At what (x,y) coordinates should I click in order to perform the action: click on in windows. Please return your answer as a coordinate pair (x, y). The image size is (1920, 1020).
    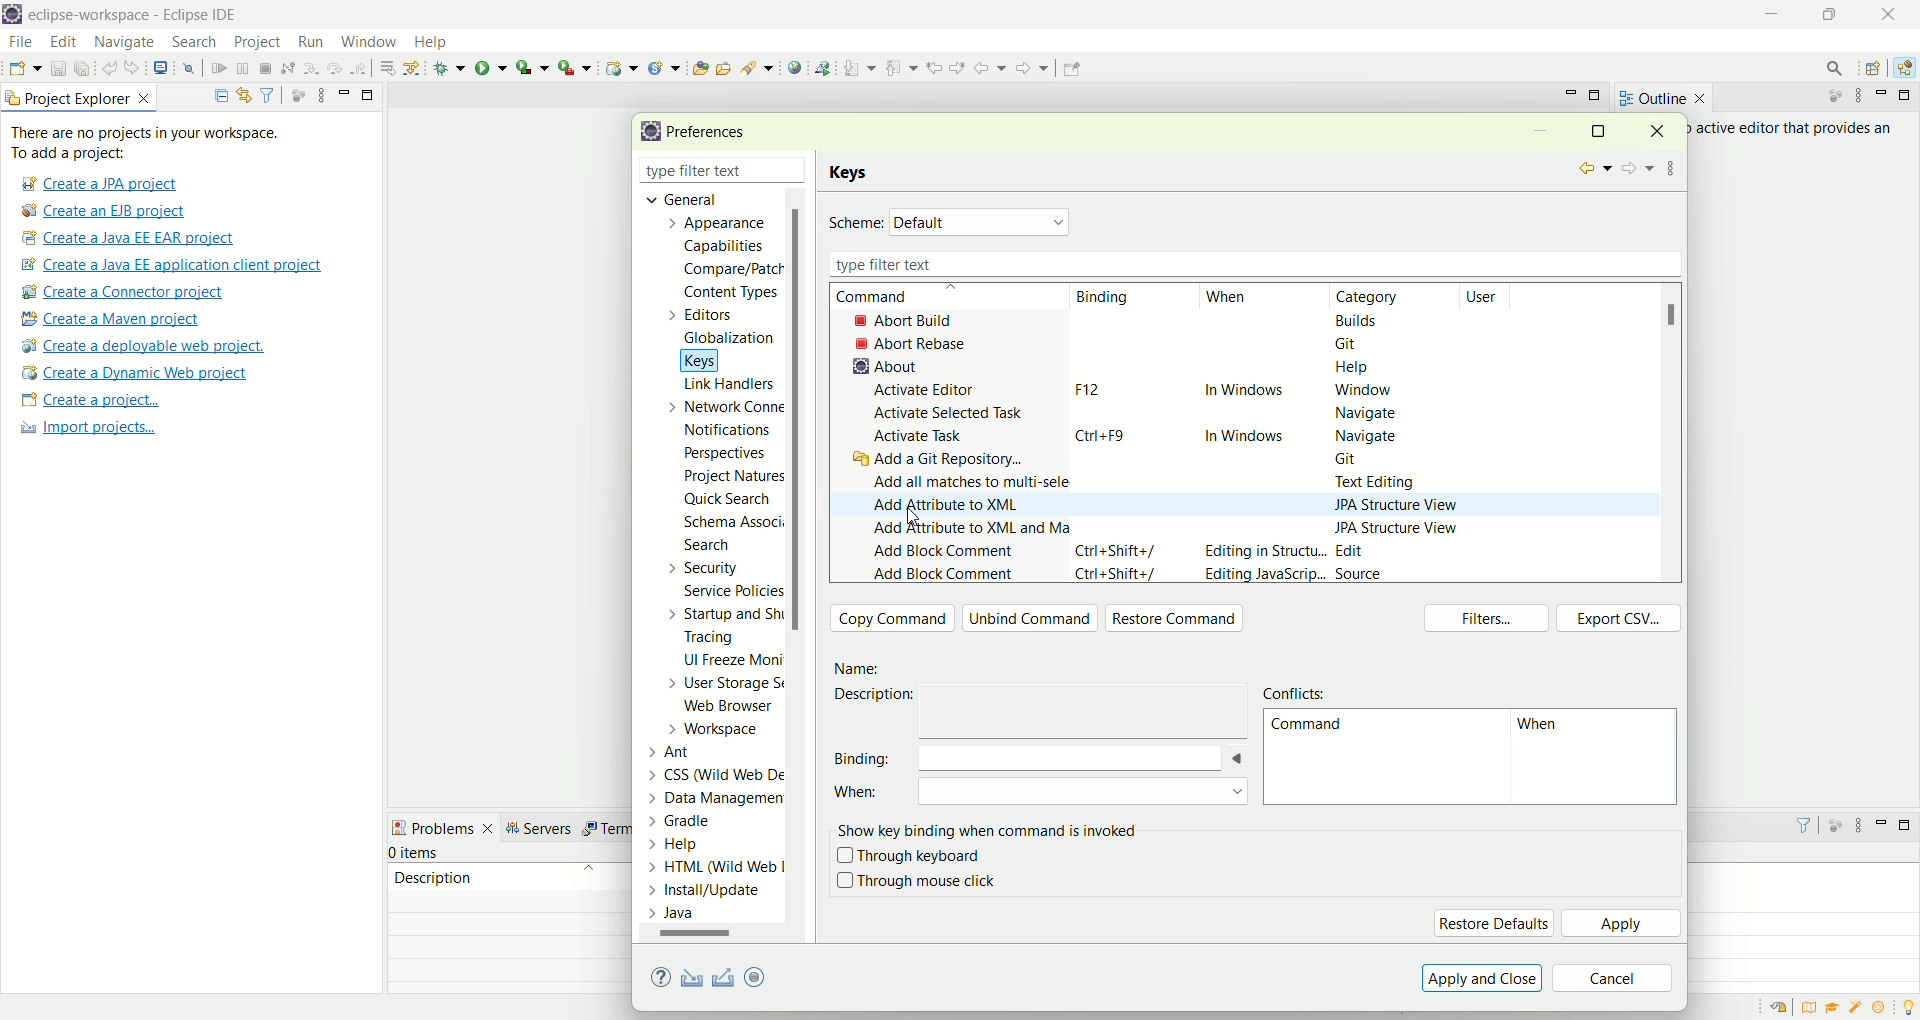
    Looking at the image, I should click on (1247, 432).